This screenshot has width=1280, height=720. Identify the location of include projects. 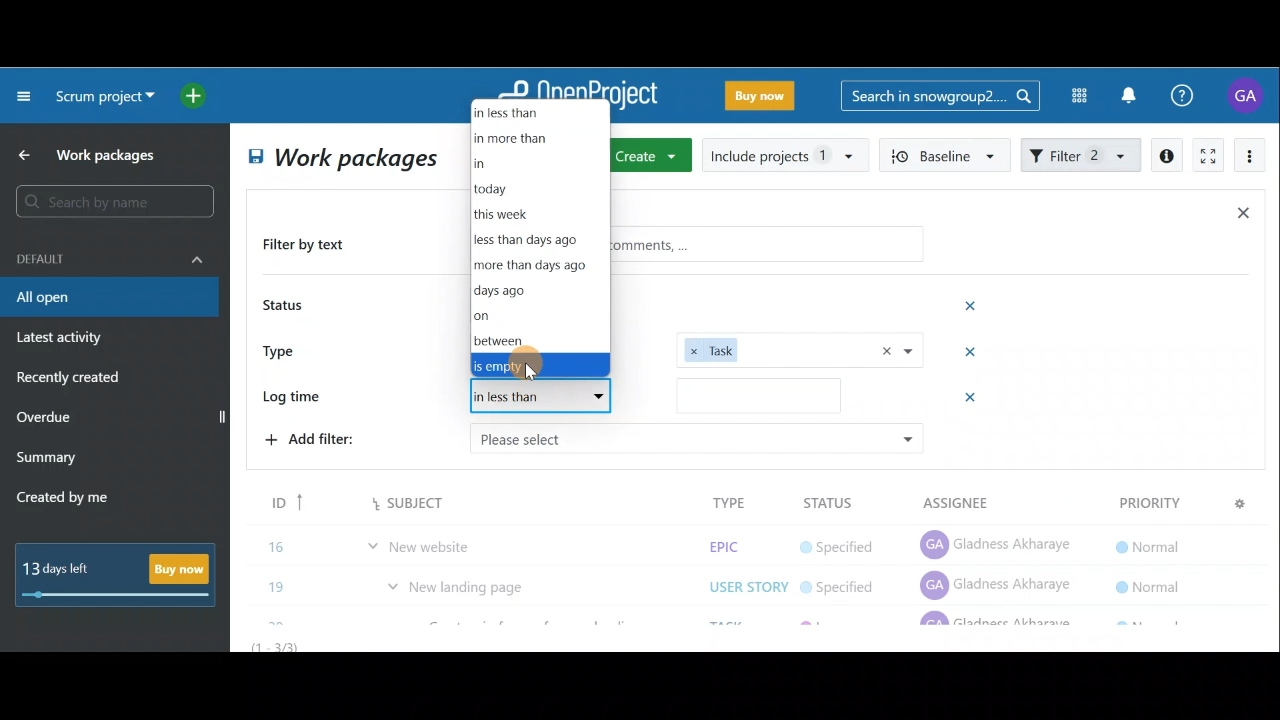
(786, 154).